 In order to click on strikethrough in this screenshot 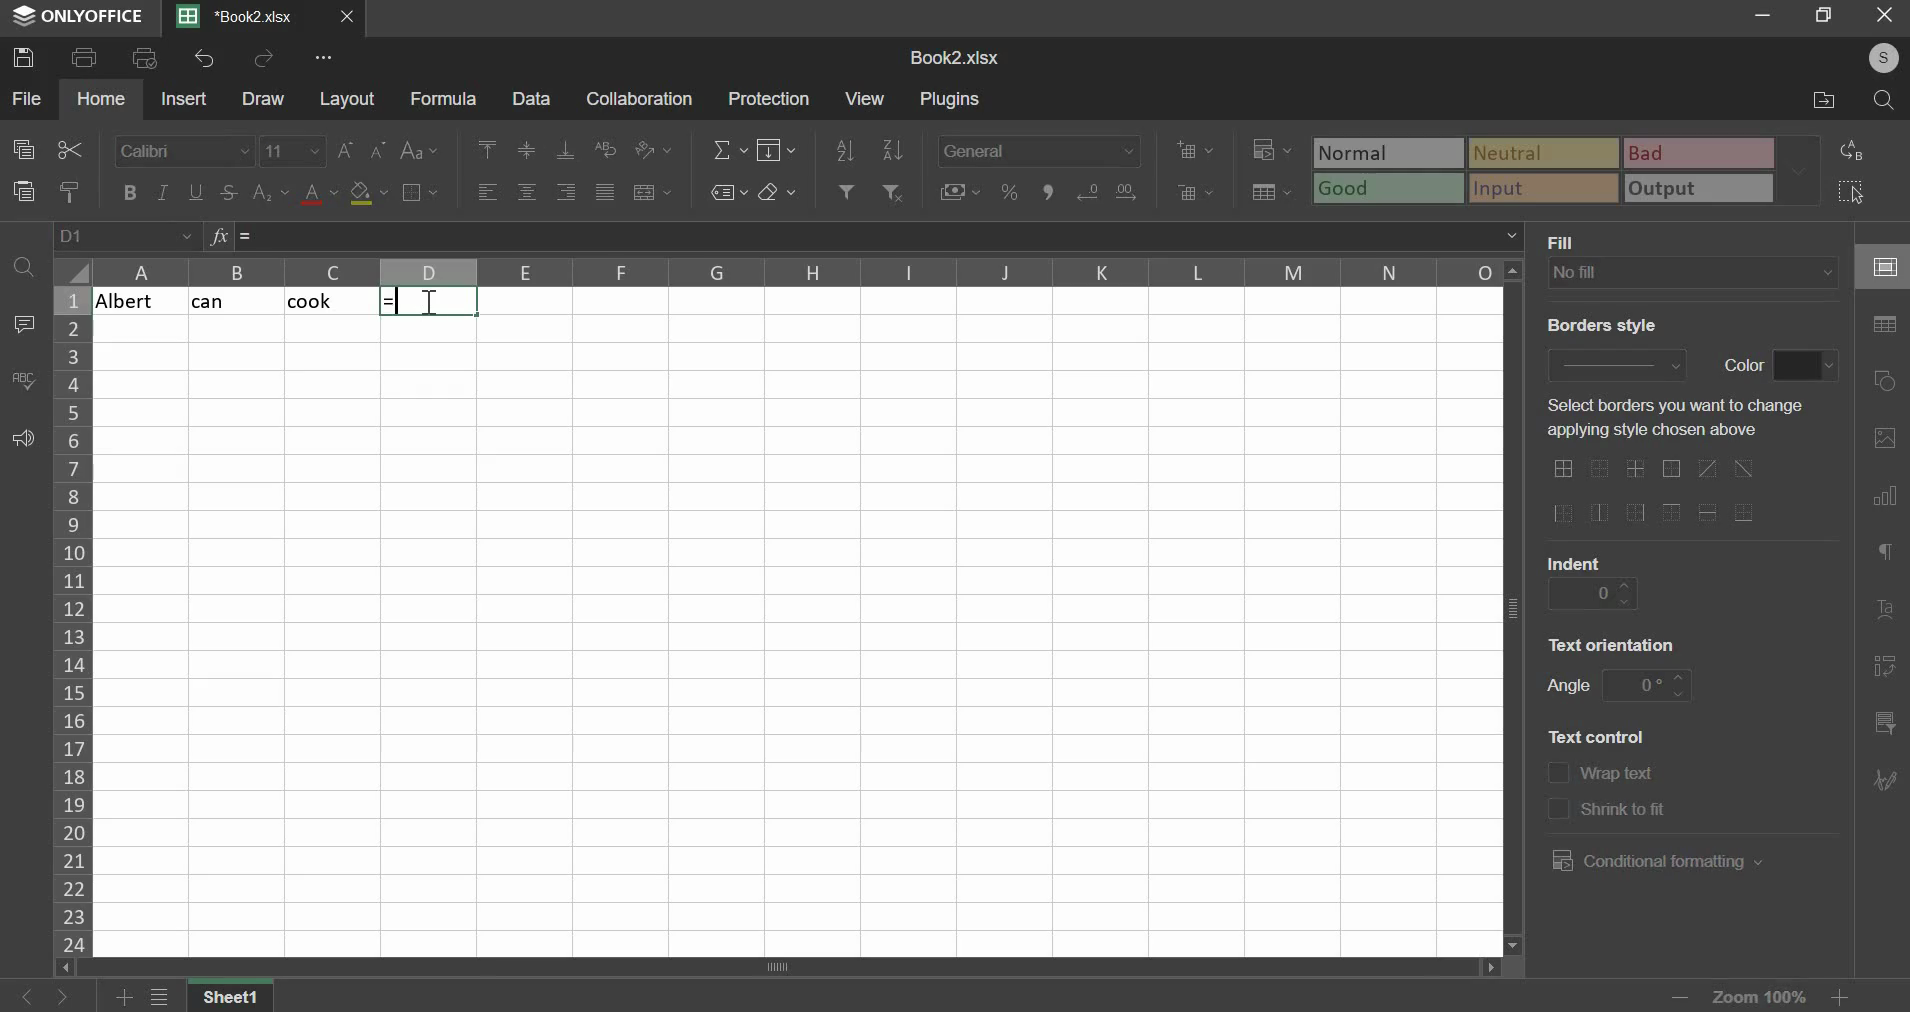, I will do `click(227, 192)`.